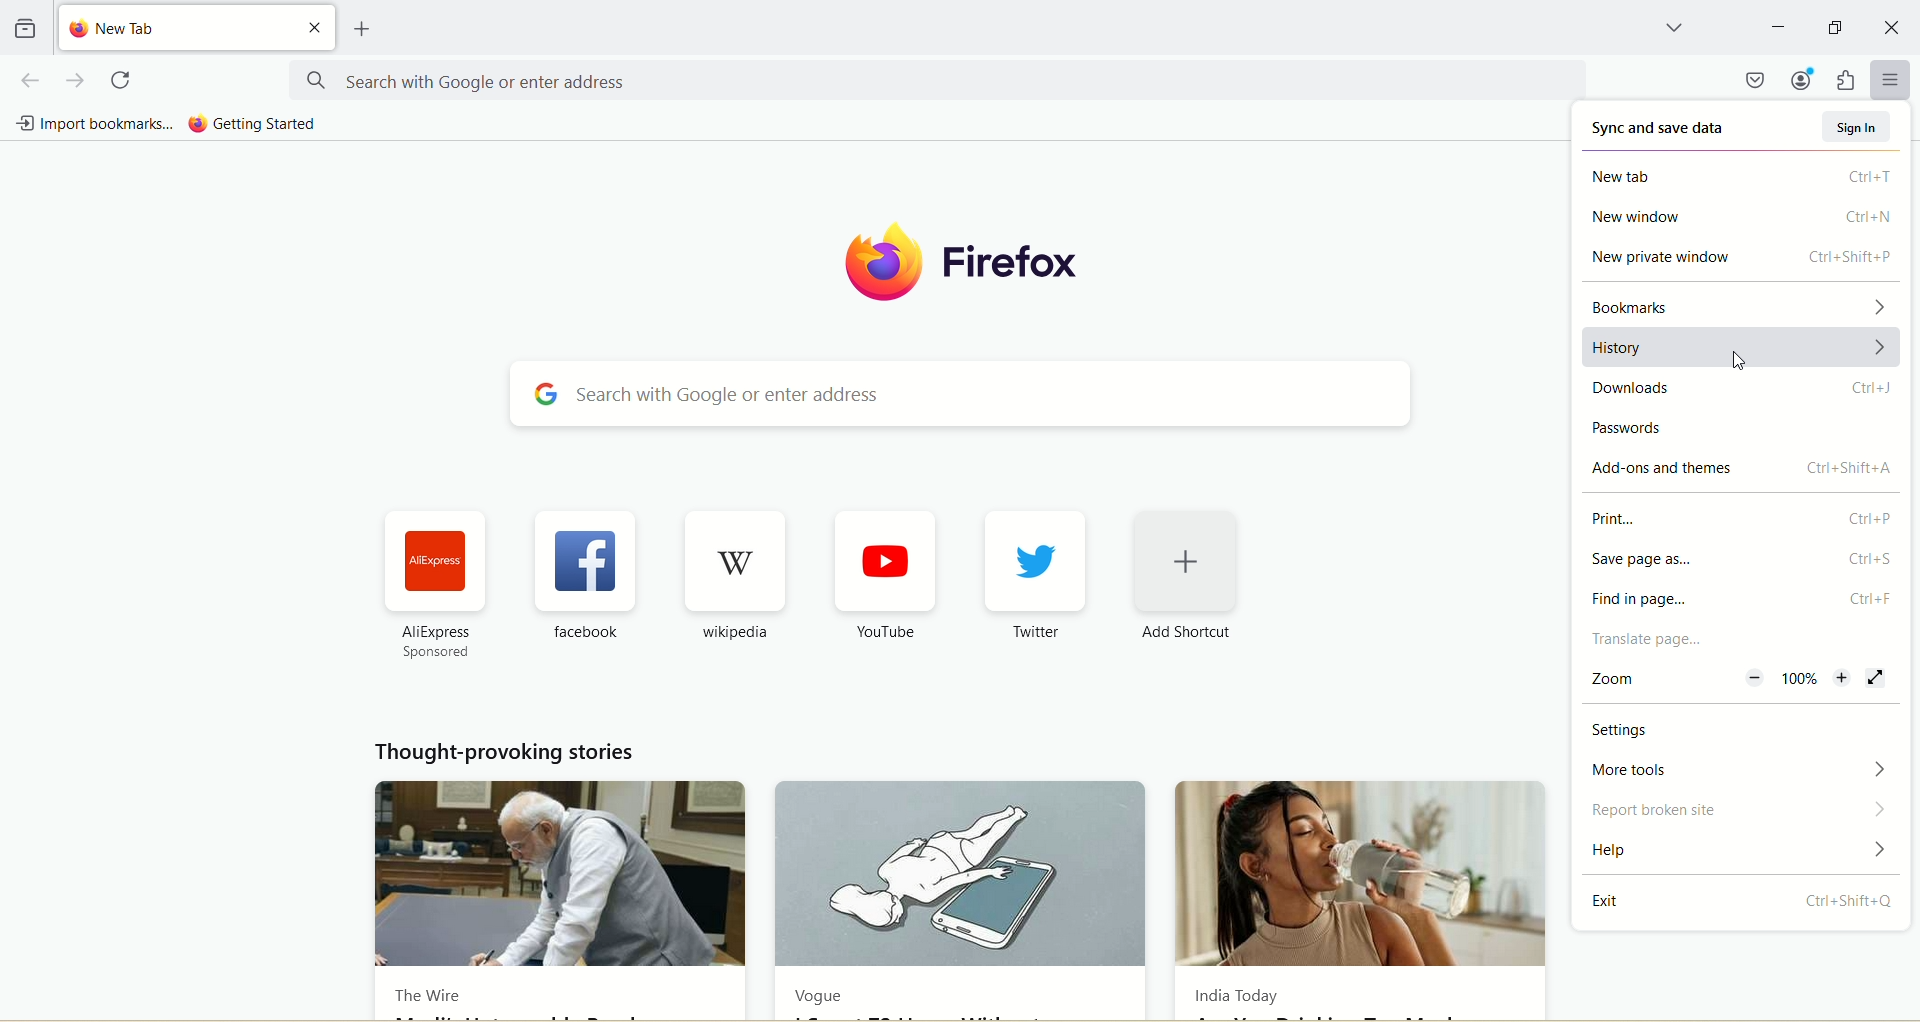 This screenshot has height=1022, width=1920. I want to click on twitter, so click(1035, 559).